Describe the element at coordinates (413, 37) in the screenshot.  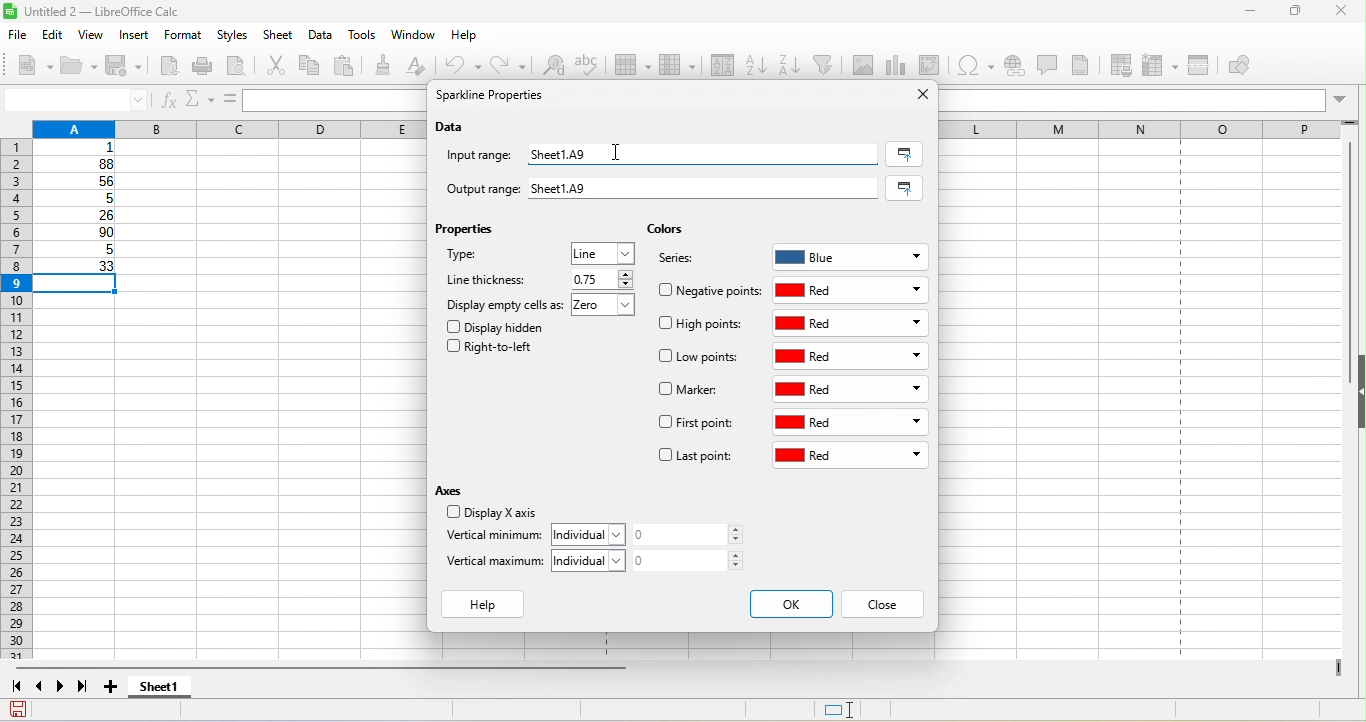
I see `window` at that location.